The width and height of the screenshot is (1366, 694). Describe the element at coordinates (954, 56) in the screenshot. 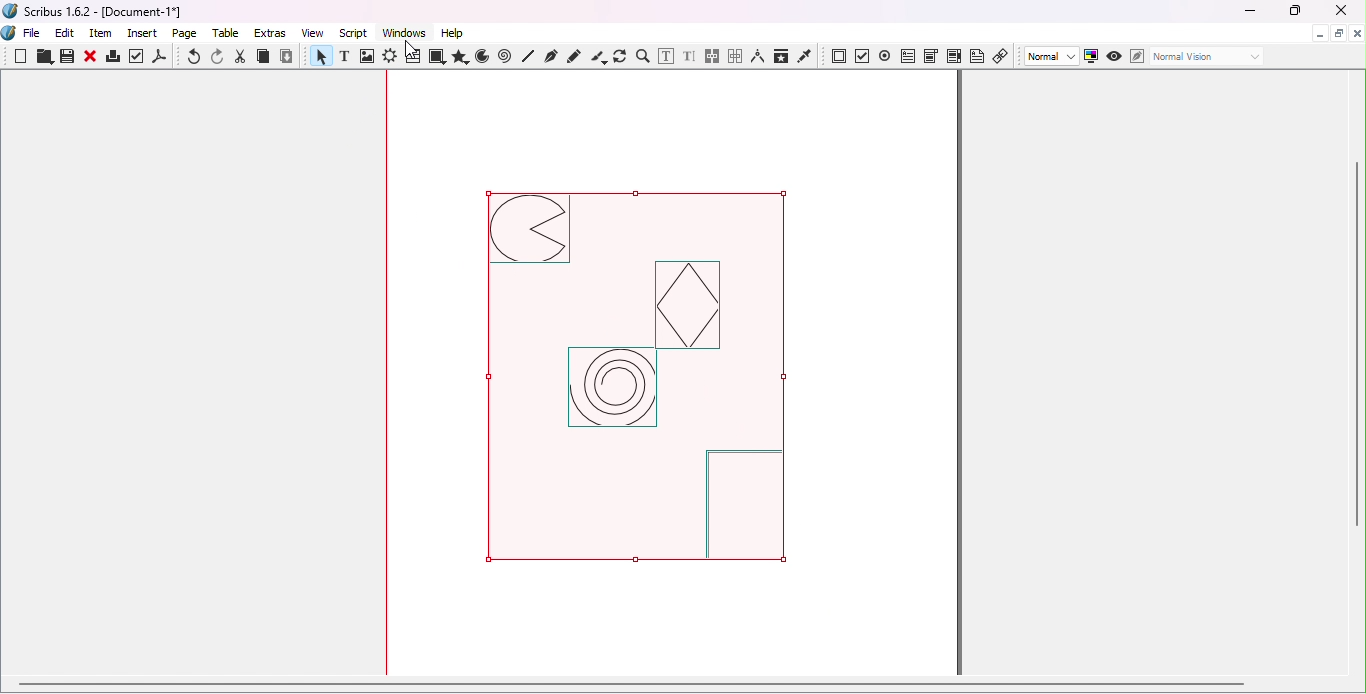

I see `PDF list box` at that location.